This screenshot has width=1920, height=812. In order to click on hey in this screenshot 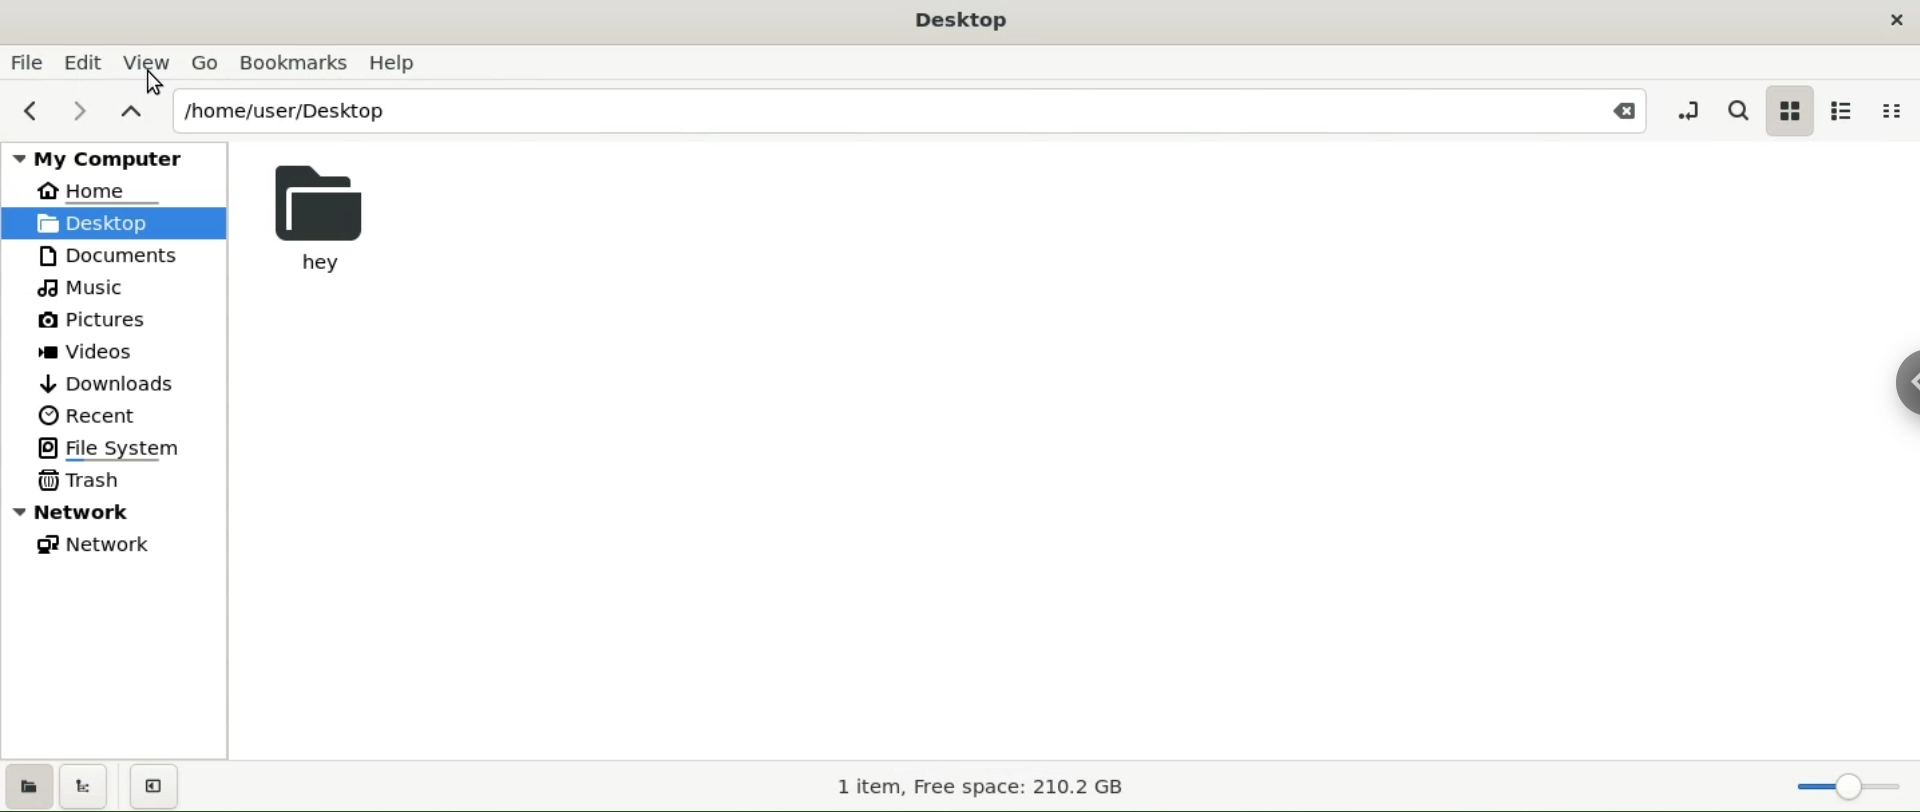, I will do `click(326, 216)`.